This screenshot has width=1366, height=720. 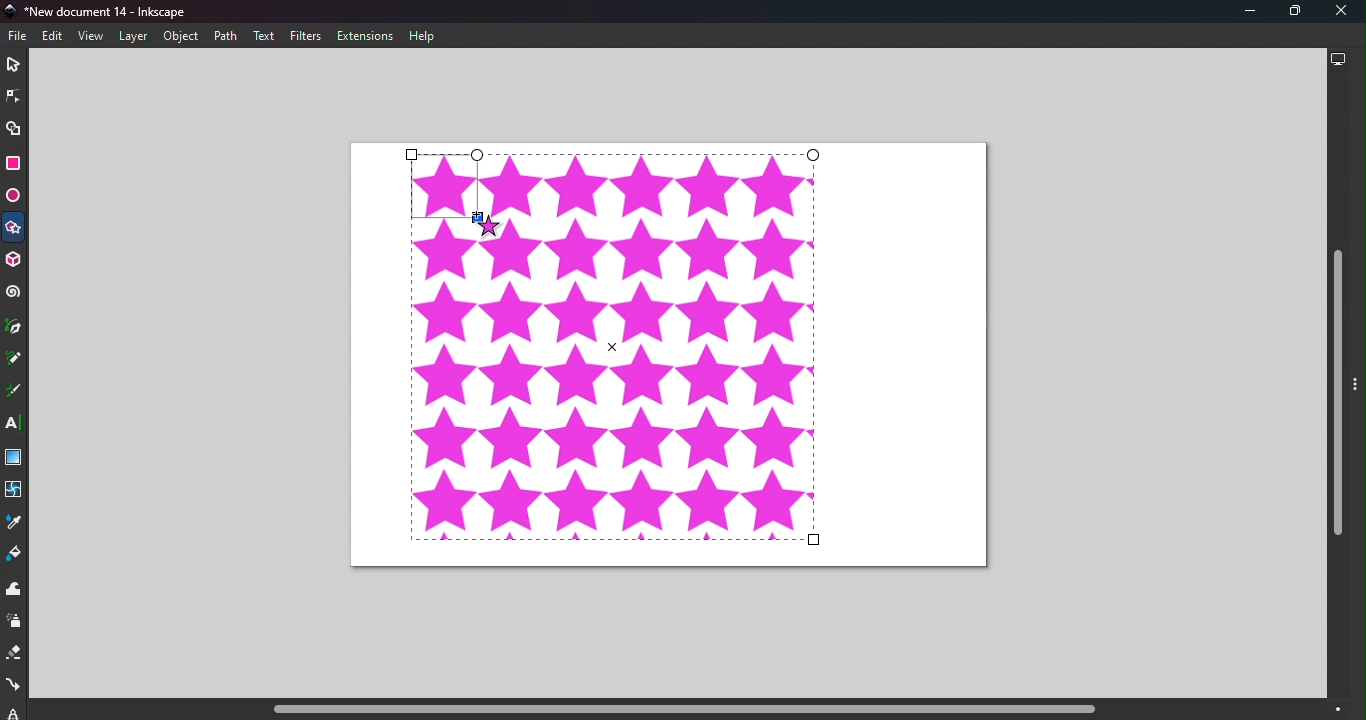 What do you see at coordinates (482, 221) in the screenshot?
I see `Cursor` at bounding box center [482, 221].